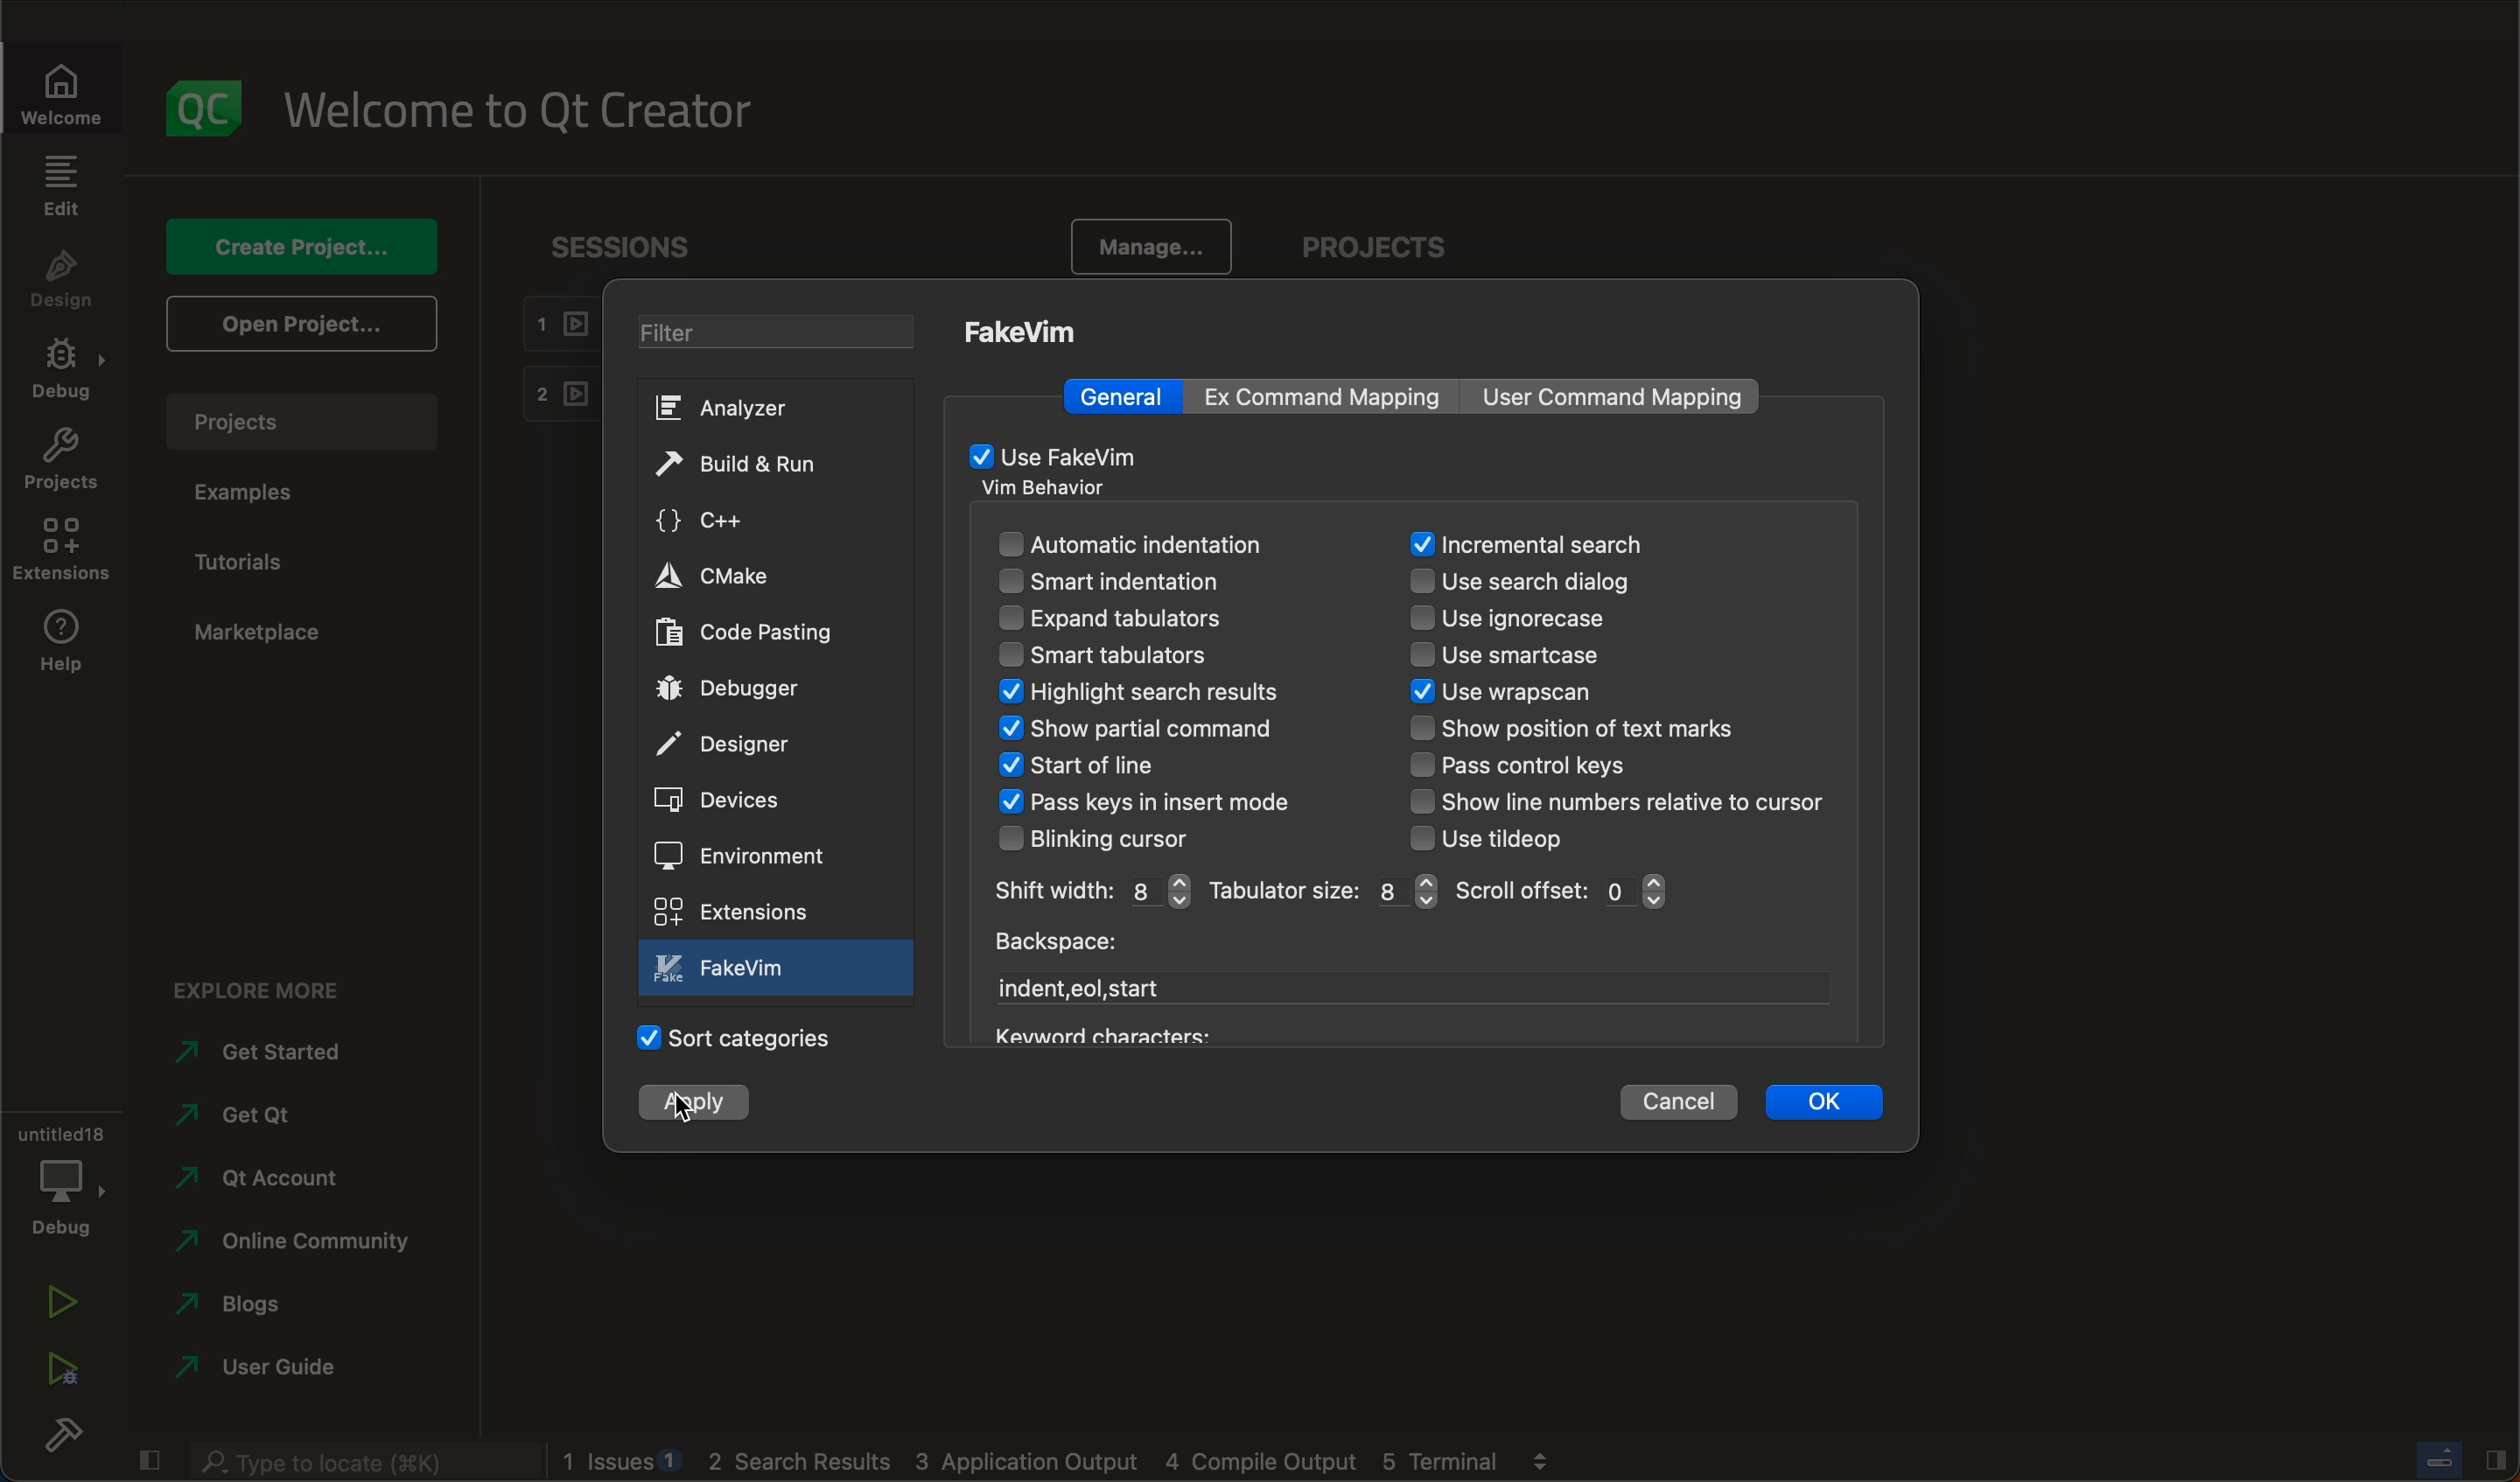 The width and height of the screenshot is (2520, 1482). Describe the element at coordinates (64, 1176) in the screenshot. I see `debug` at that location.